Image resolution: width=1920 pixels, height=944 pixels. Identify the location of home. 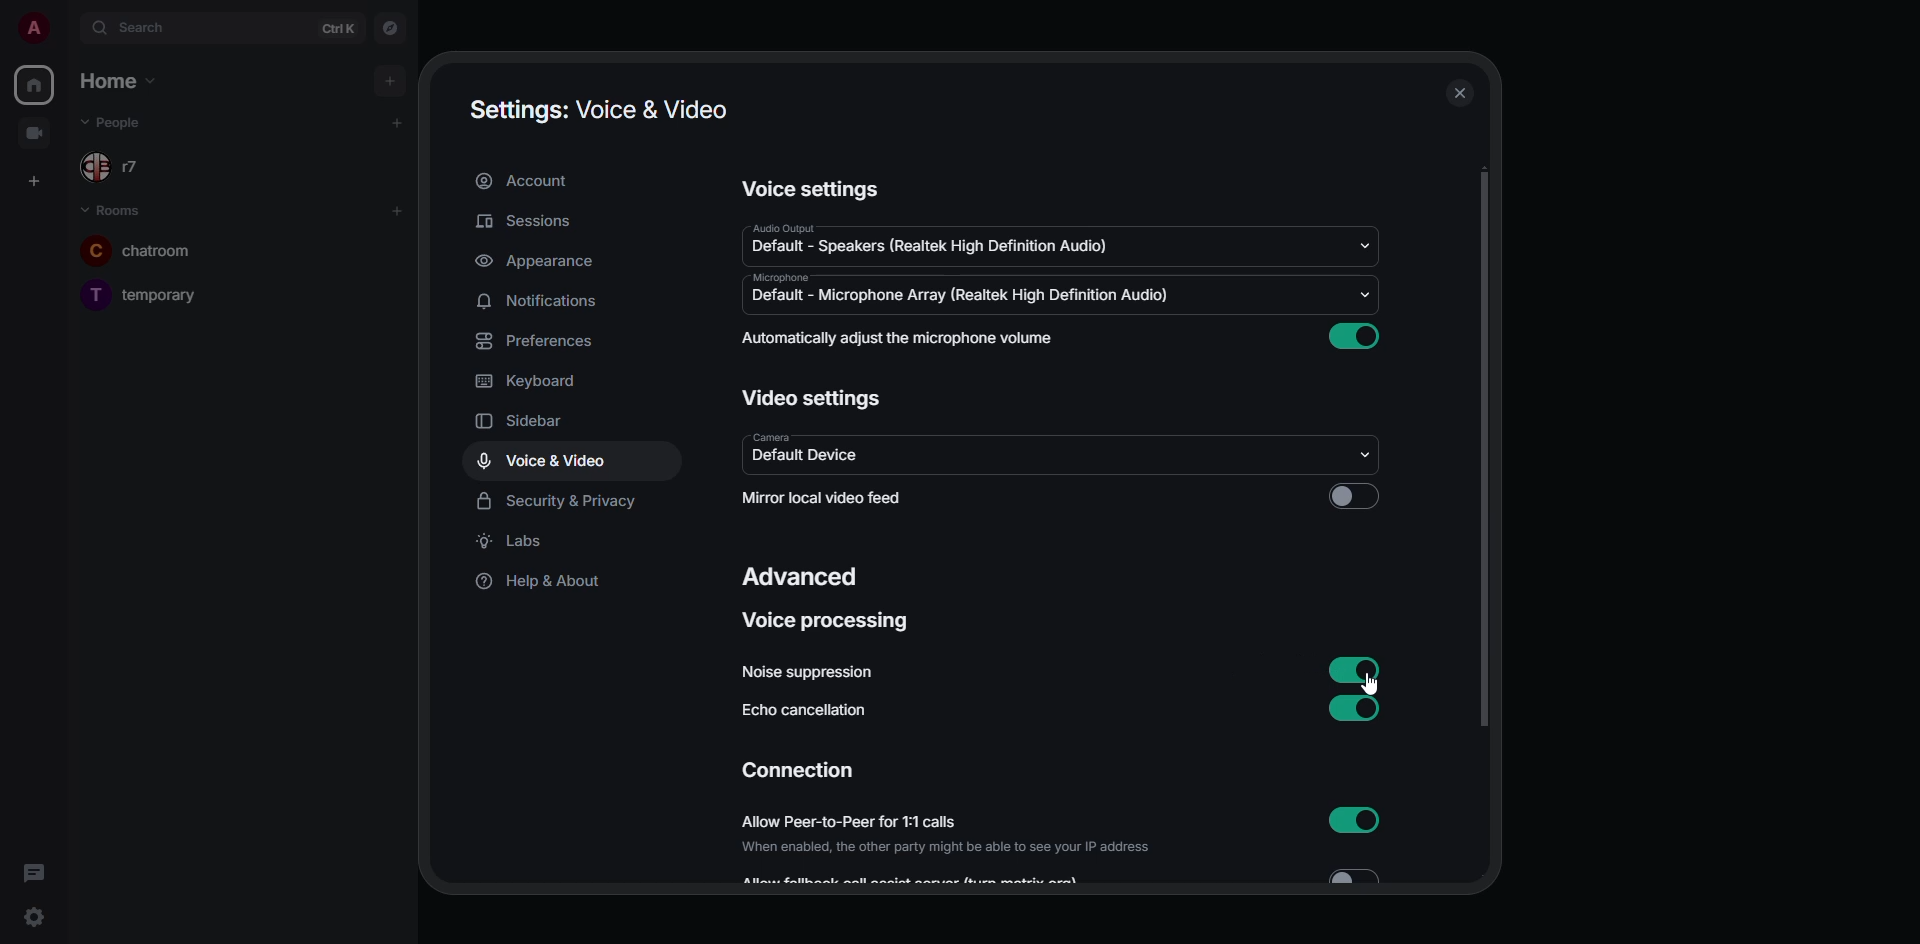
(120, 82).